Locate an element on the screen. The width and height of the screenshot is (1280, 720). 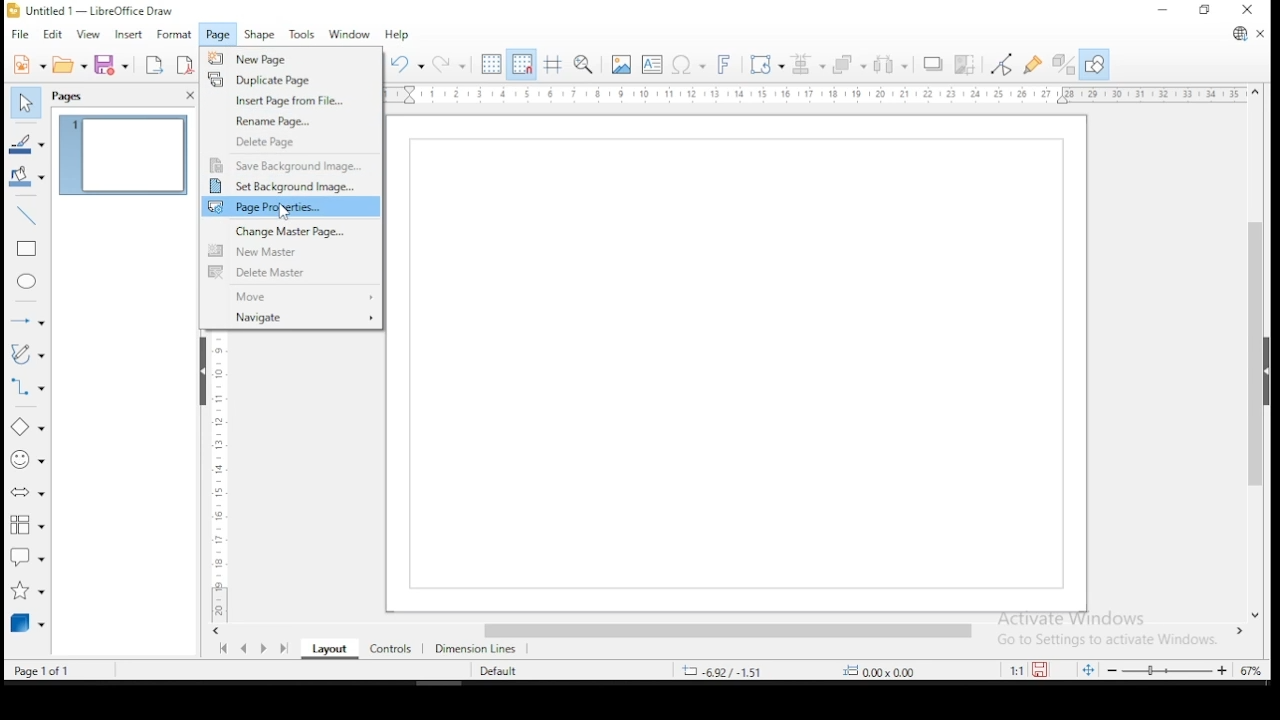
icon and file name is located at coordinates (102, 10).